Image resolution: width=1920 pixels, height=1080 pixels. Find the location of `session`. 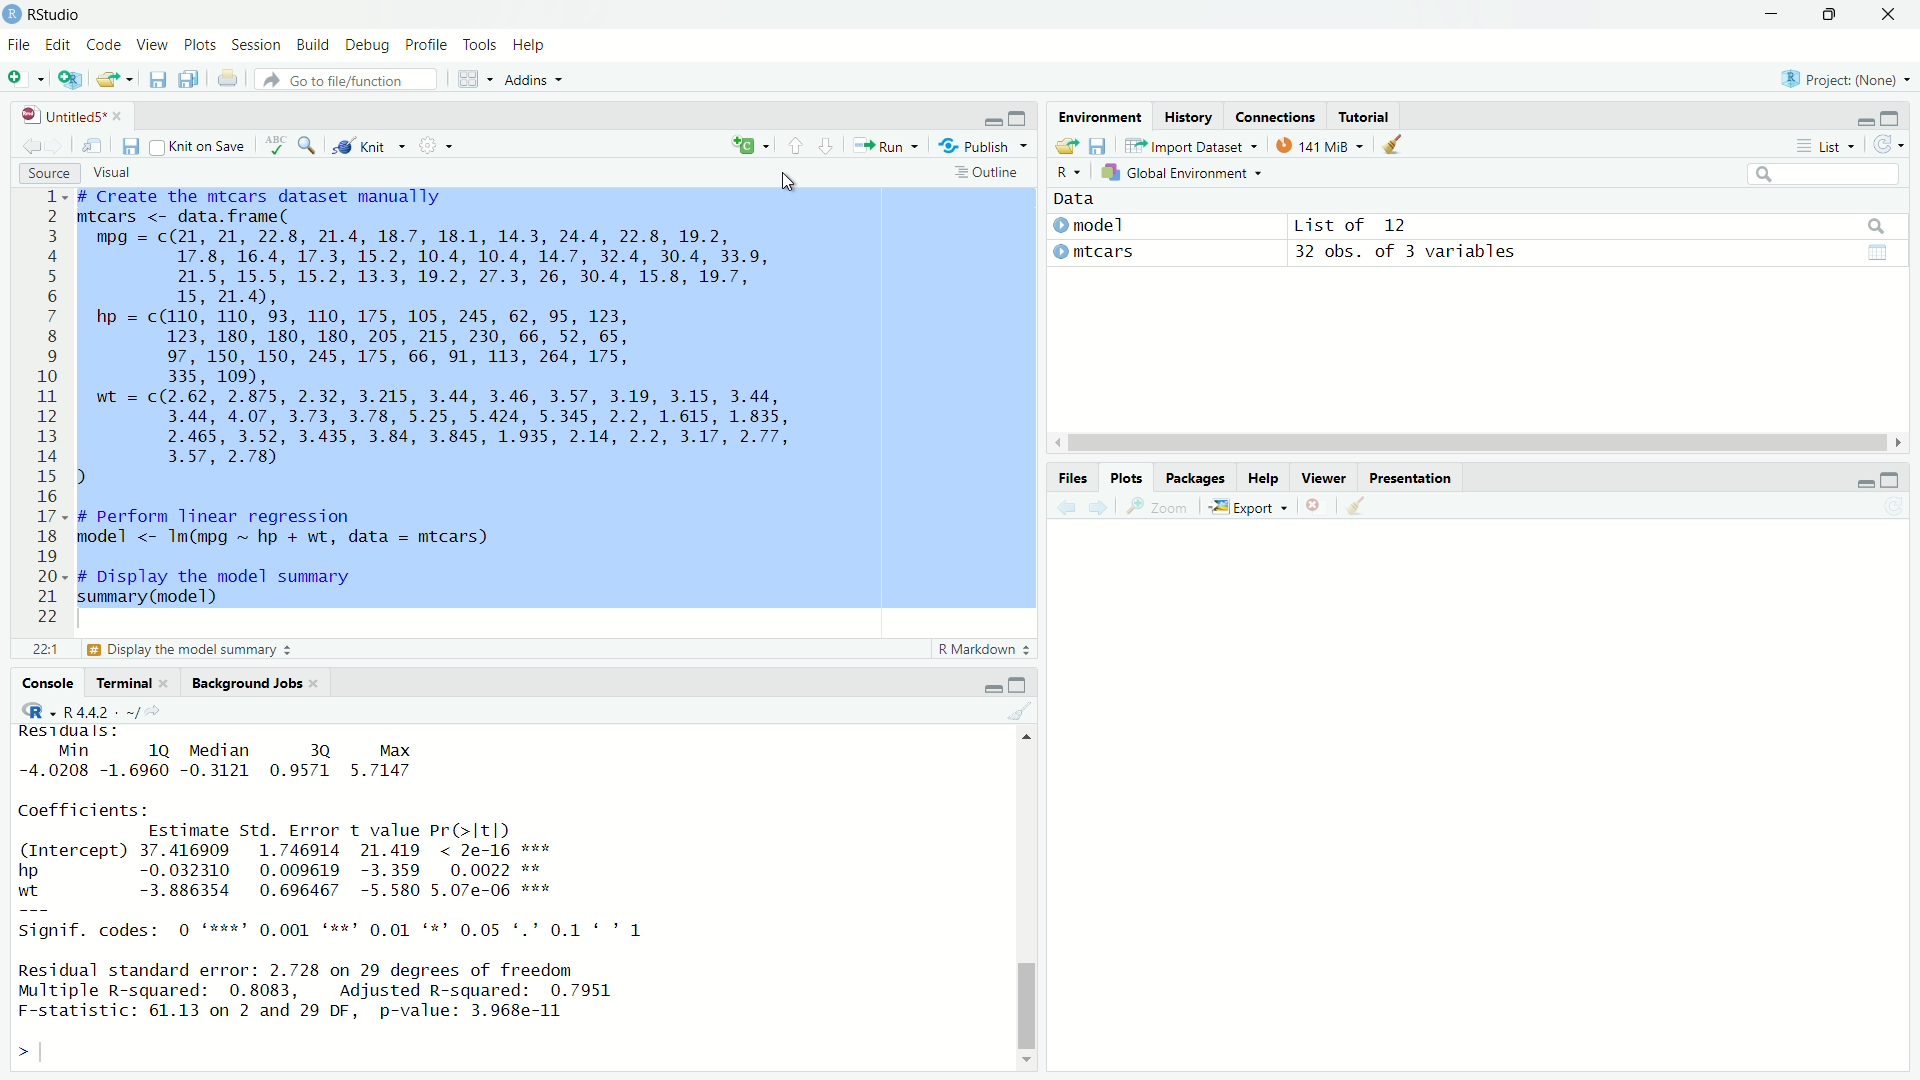

session is located at coordinates (256, 46).